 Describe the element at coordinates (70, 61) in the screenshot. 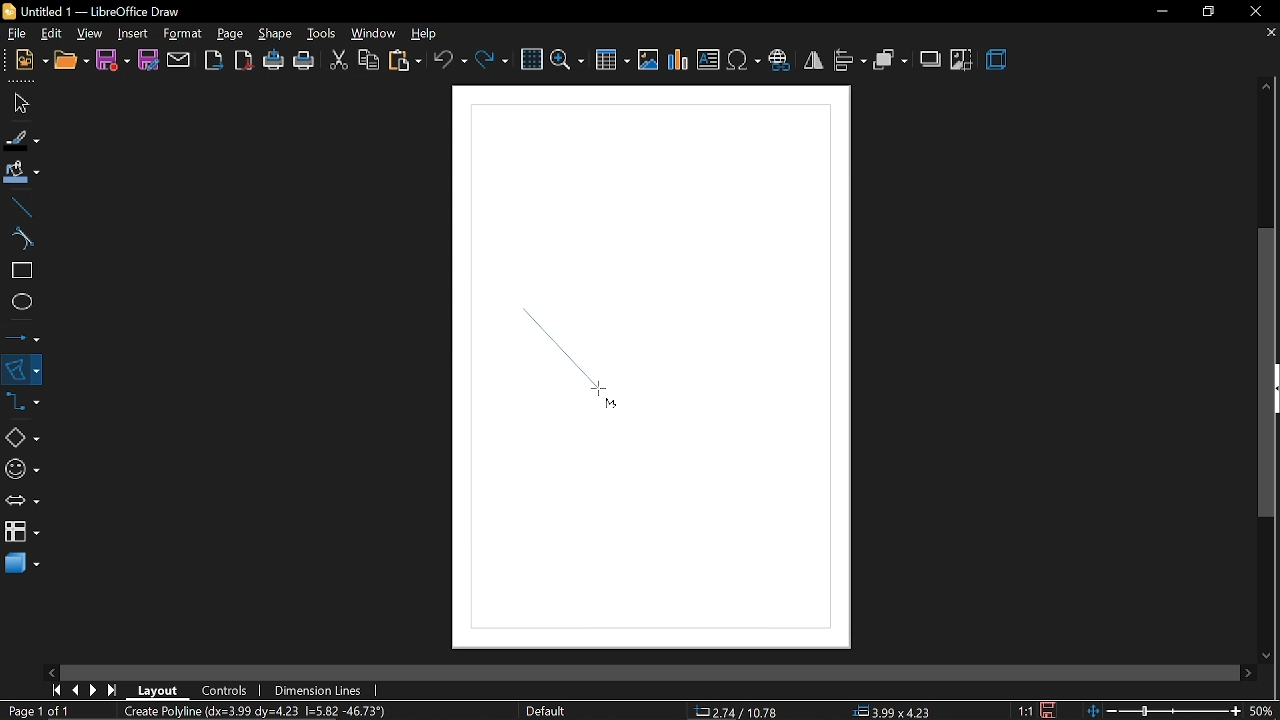

I see `open` at that location.